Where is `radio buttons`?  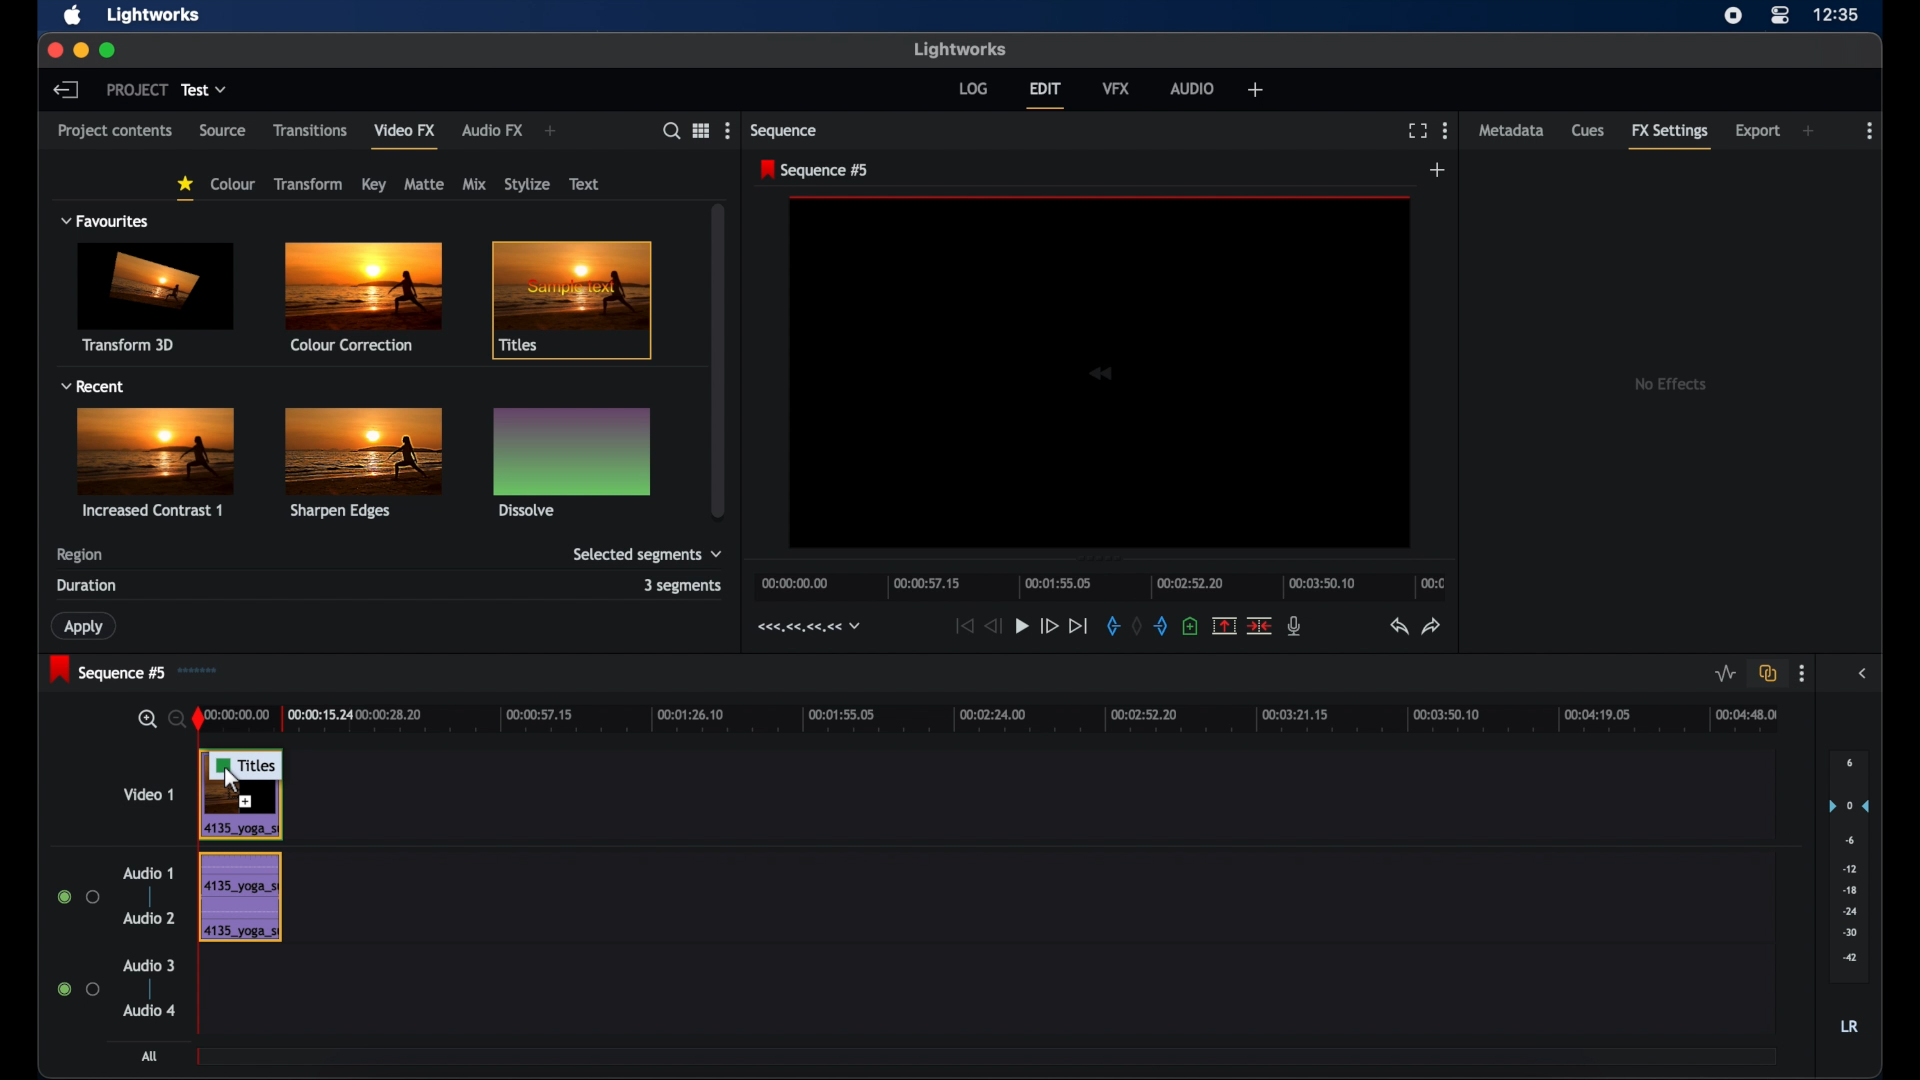
radio buttons is located at coordinates (79, 897).